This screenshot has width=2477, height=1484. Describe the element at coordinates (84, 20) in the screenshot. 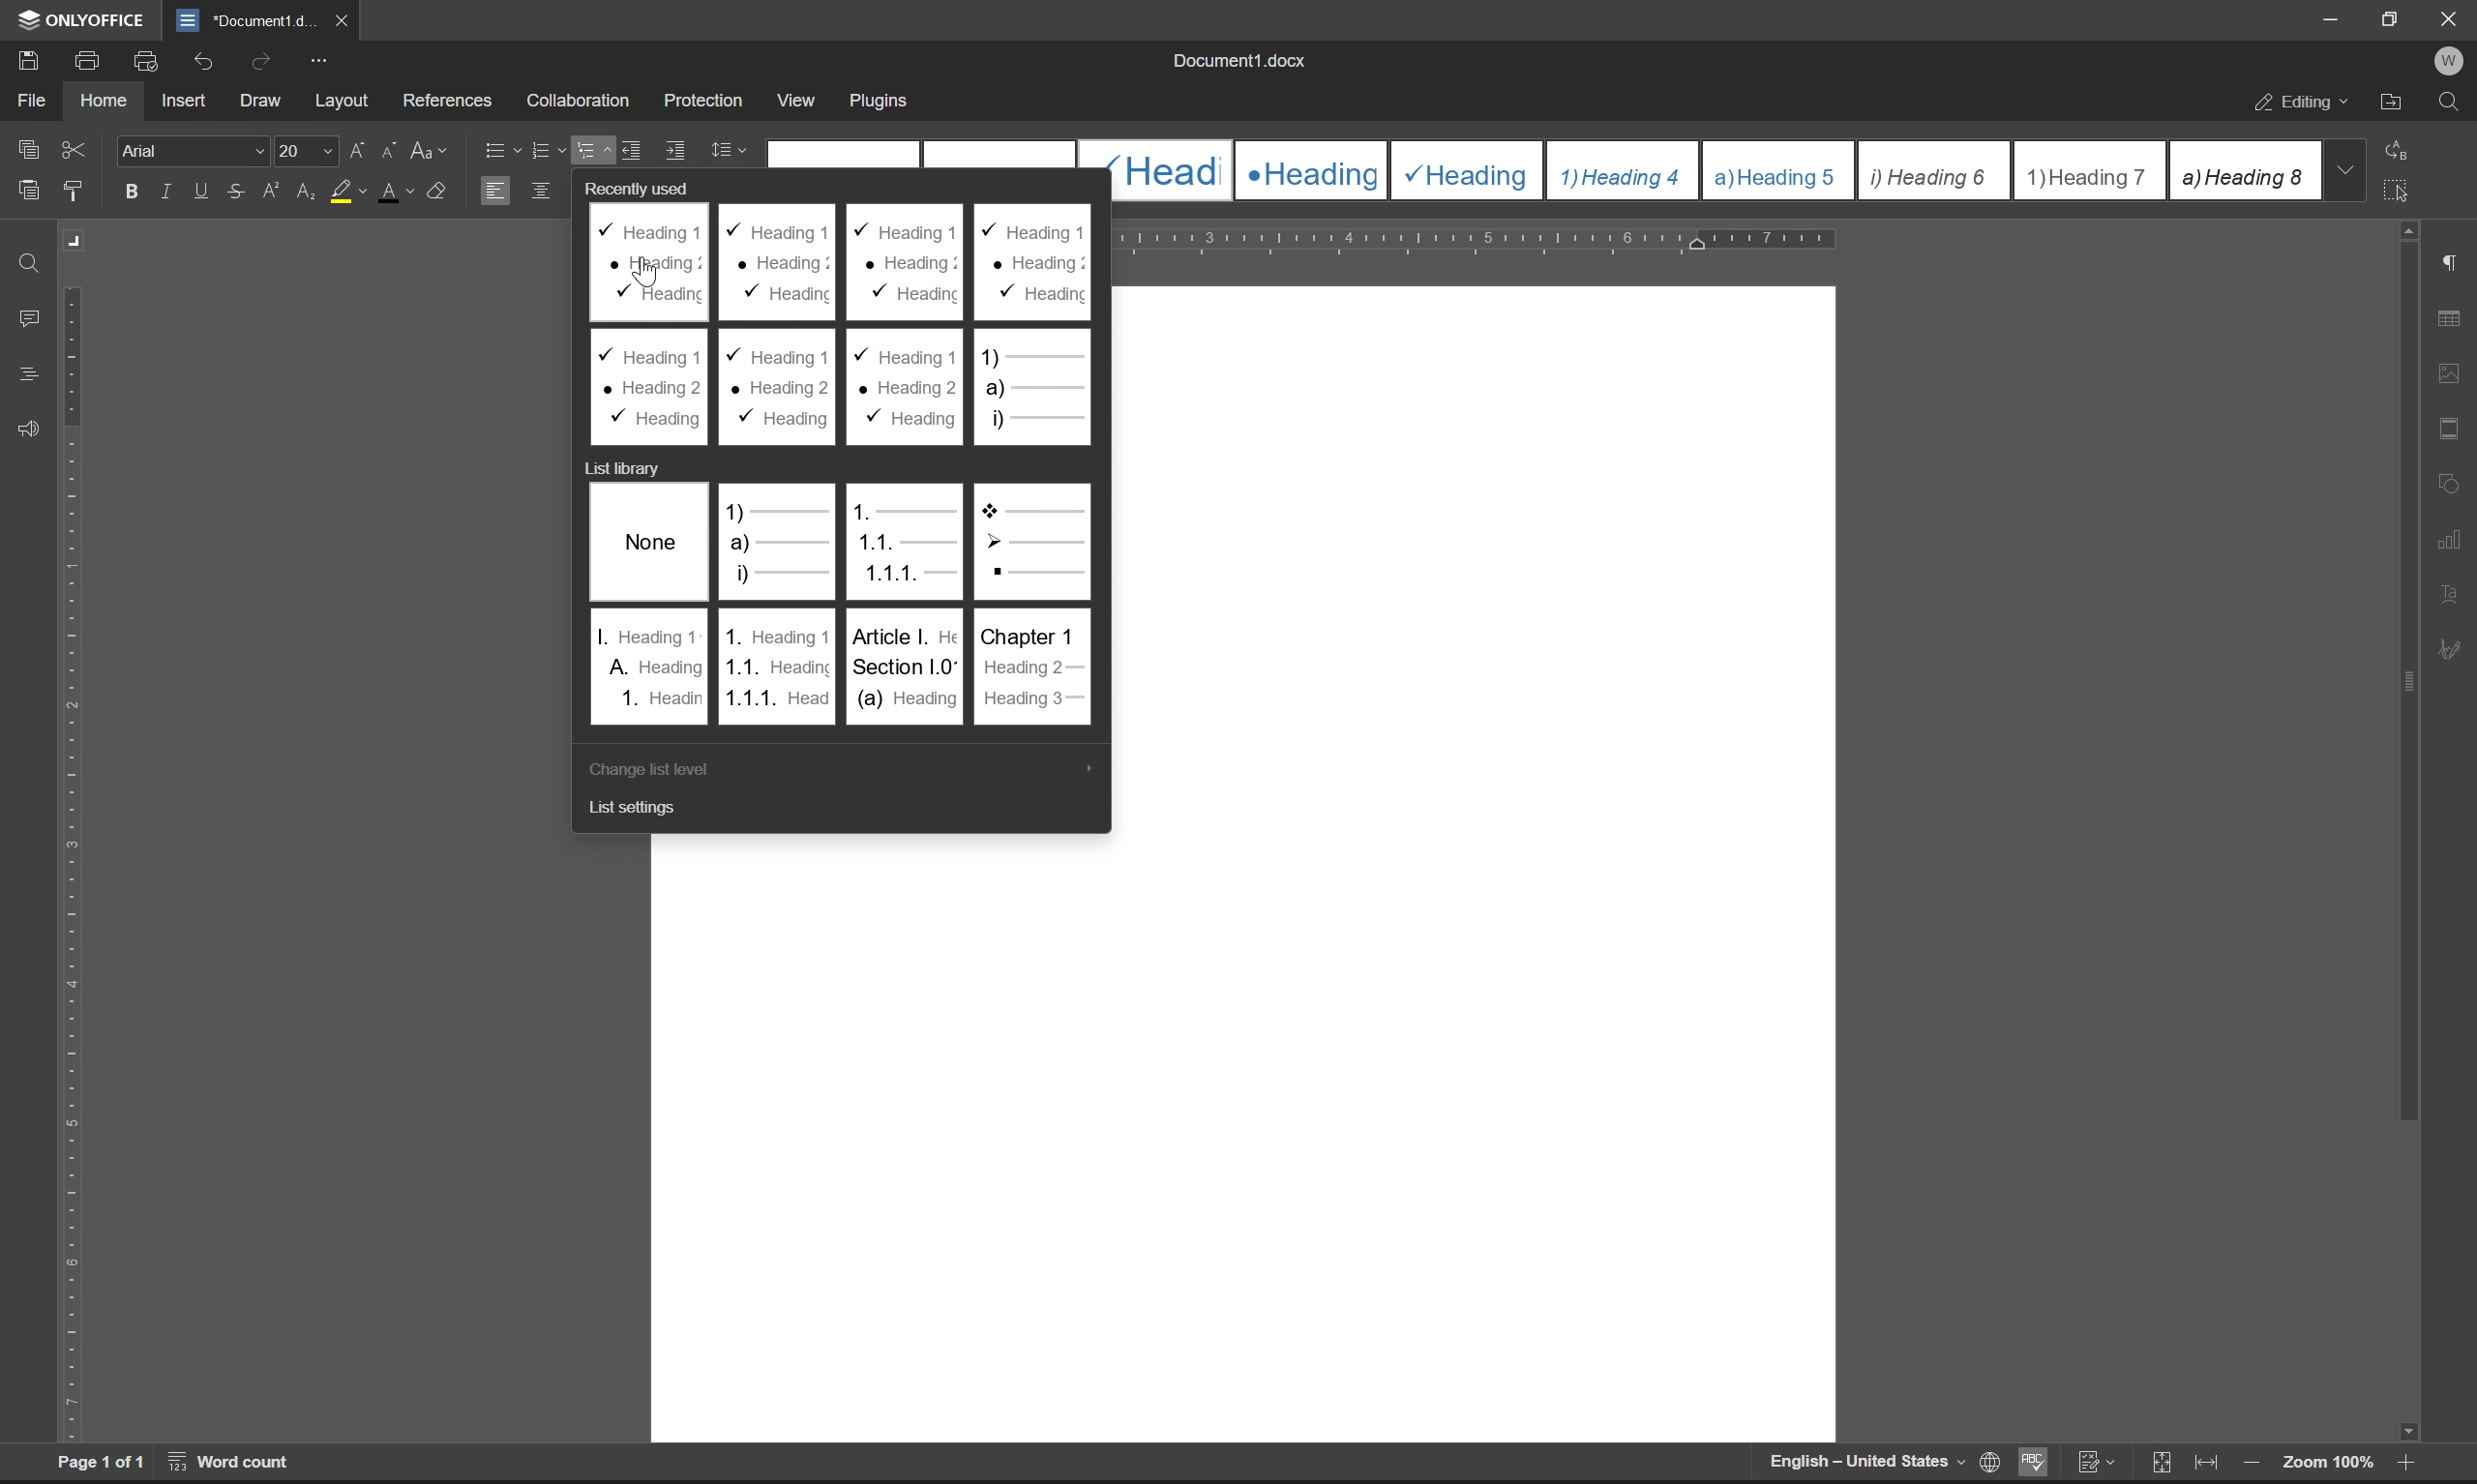

I see `ONLYOFFICE` at that location.